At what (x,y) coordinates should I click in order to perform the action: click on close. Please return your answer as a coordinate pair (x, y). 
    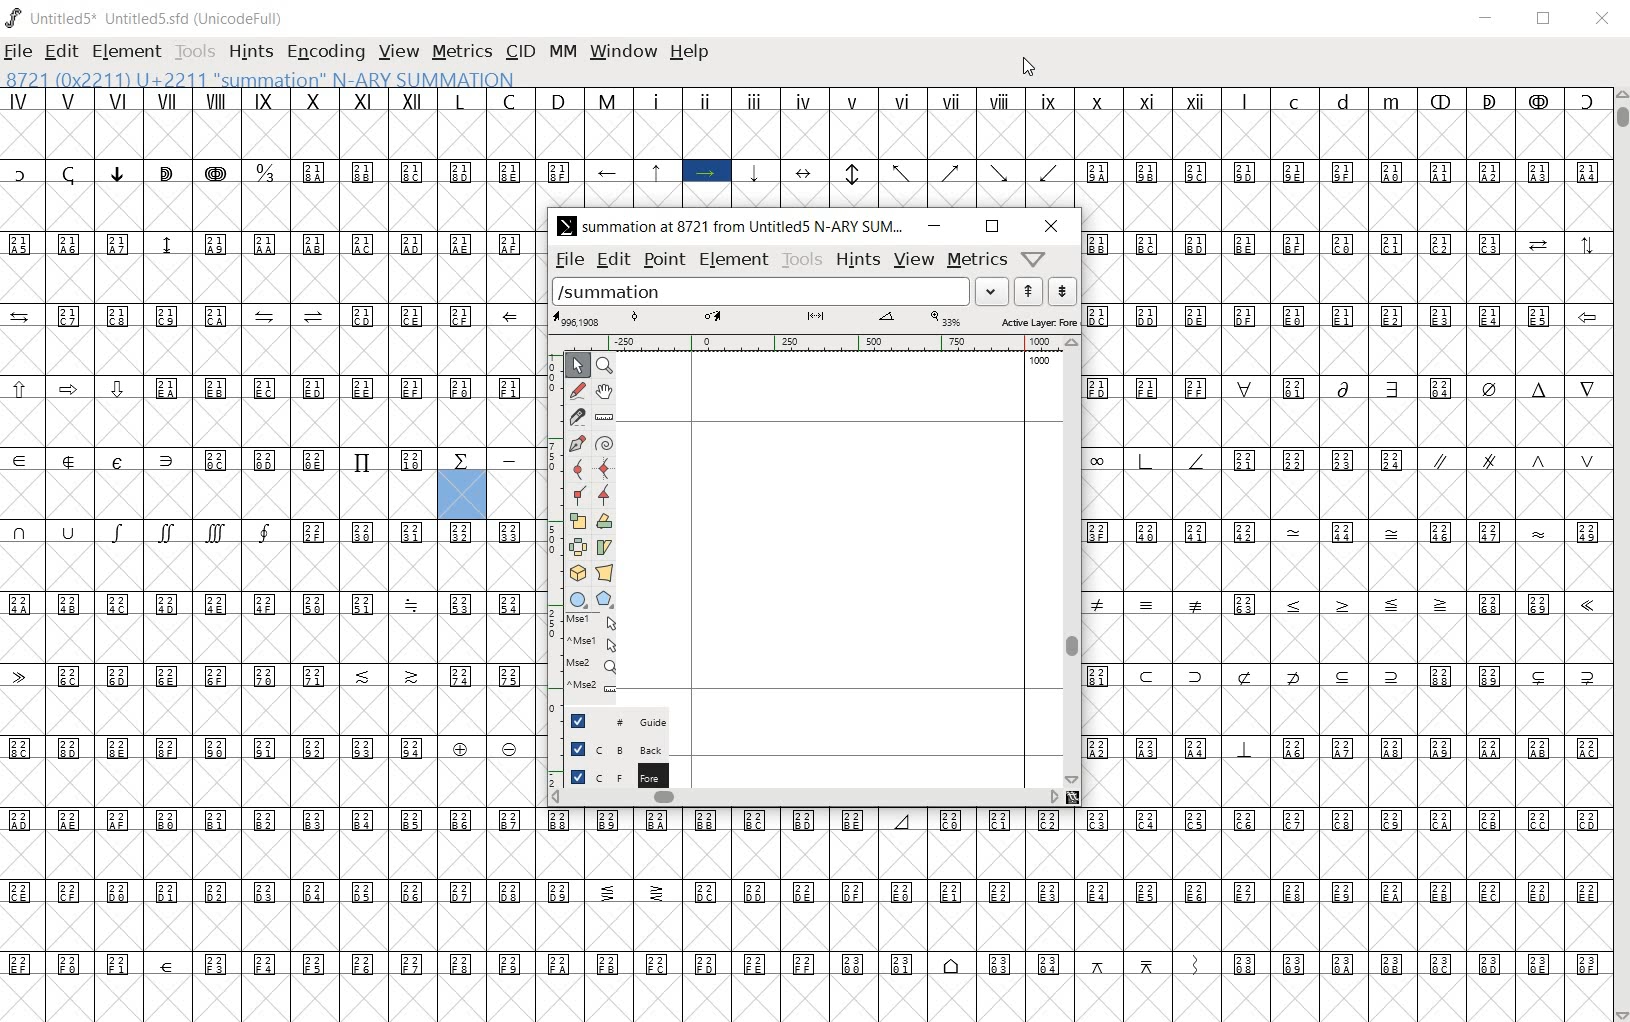
    Looking at the image, I should click on (1050, 226).